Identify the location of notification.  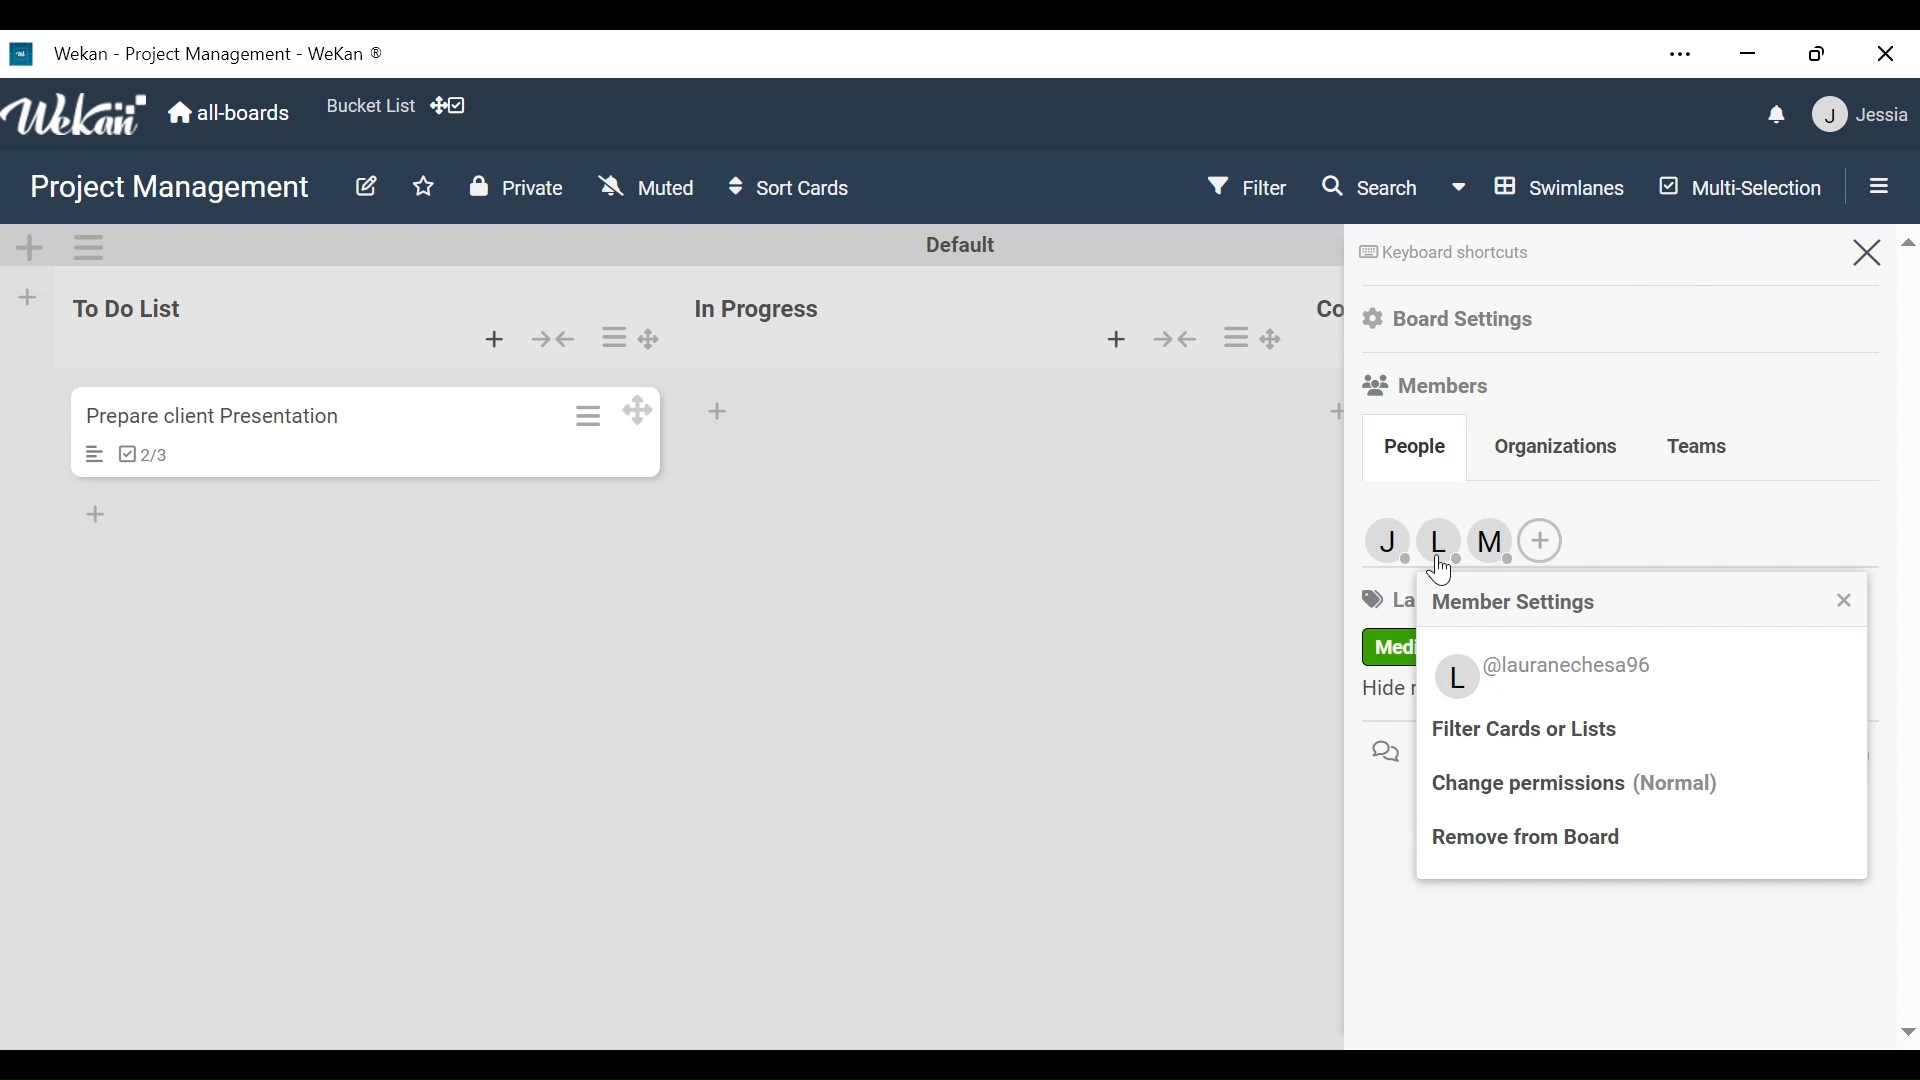
(1778, 116).